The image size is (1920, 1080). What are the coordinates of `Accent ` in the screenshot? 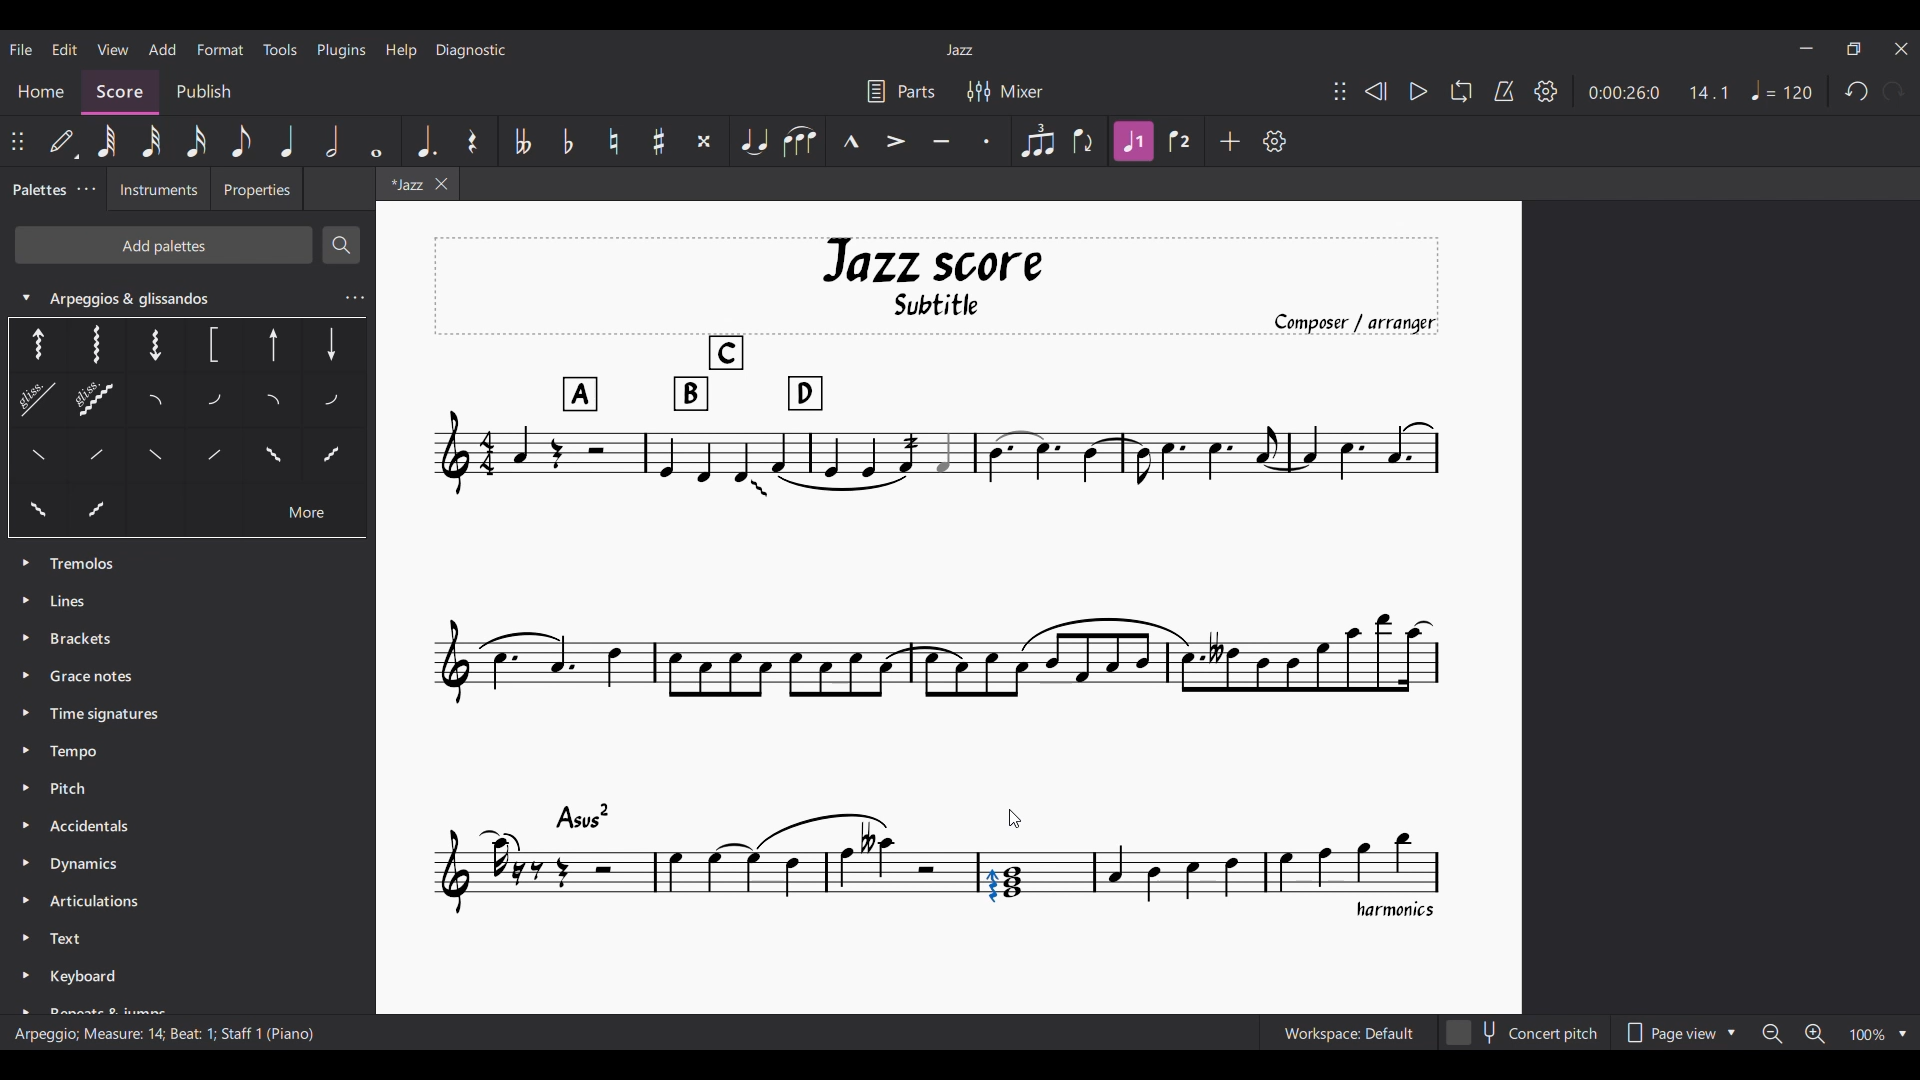 It's located at (895, 141).